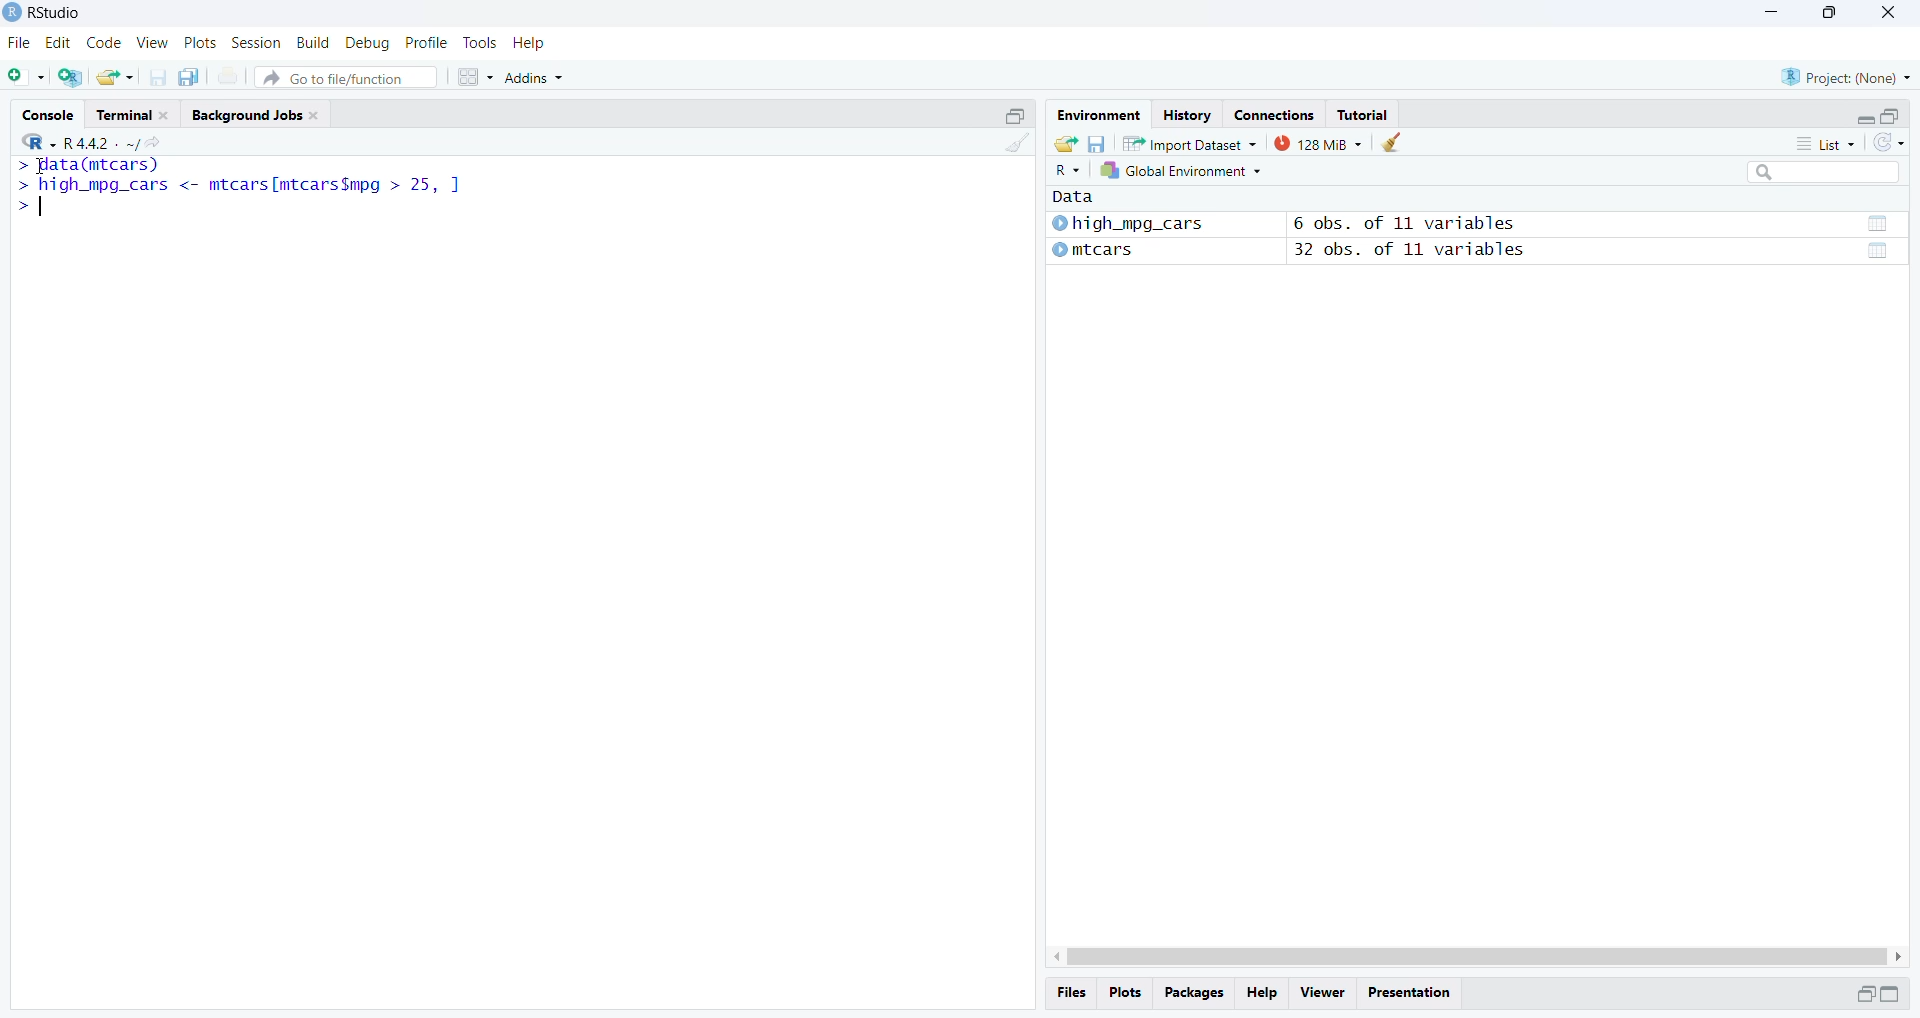  Describe the element at coordinates (1186, 113) in the screenshot. I see `History` at that location.